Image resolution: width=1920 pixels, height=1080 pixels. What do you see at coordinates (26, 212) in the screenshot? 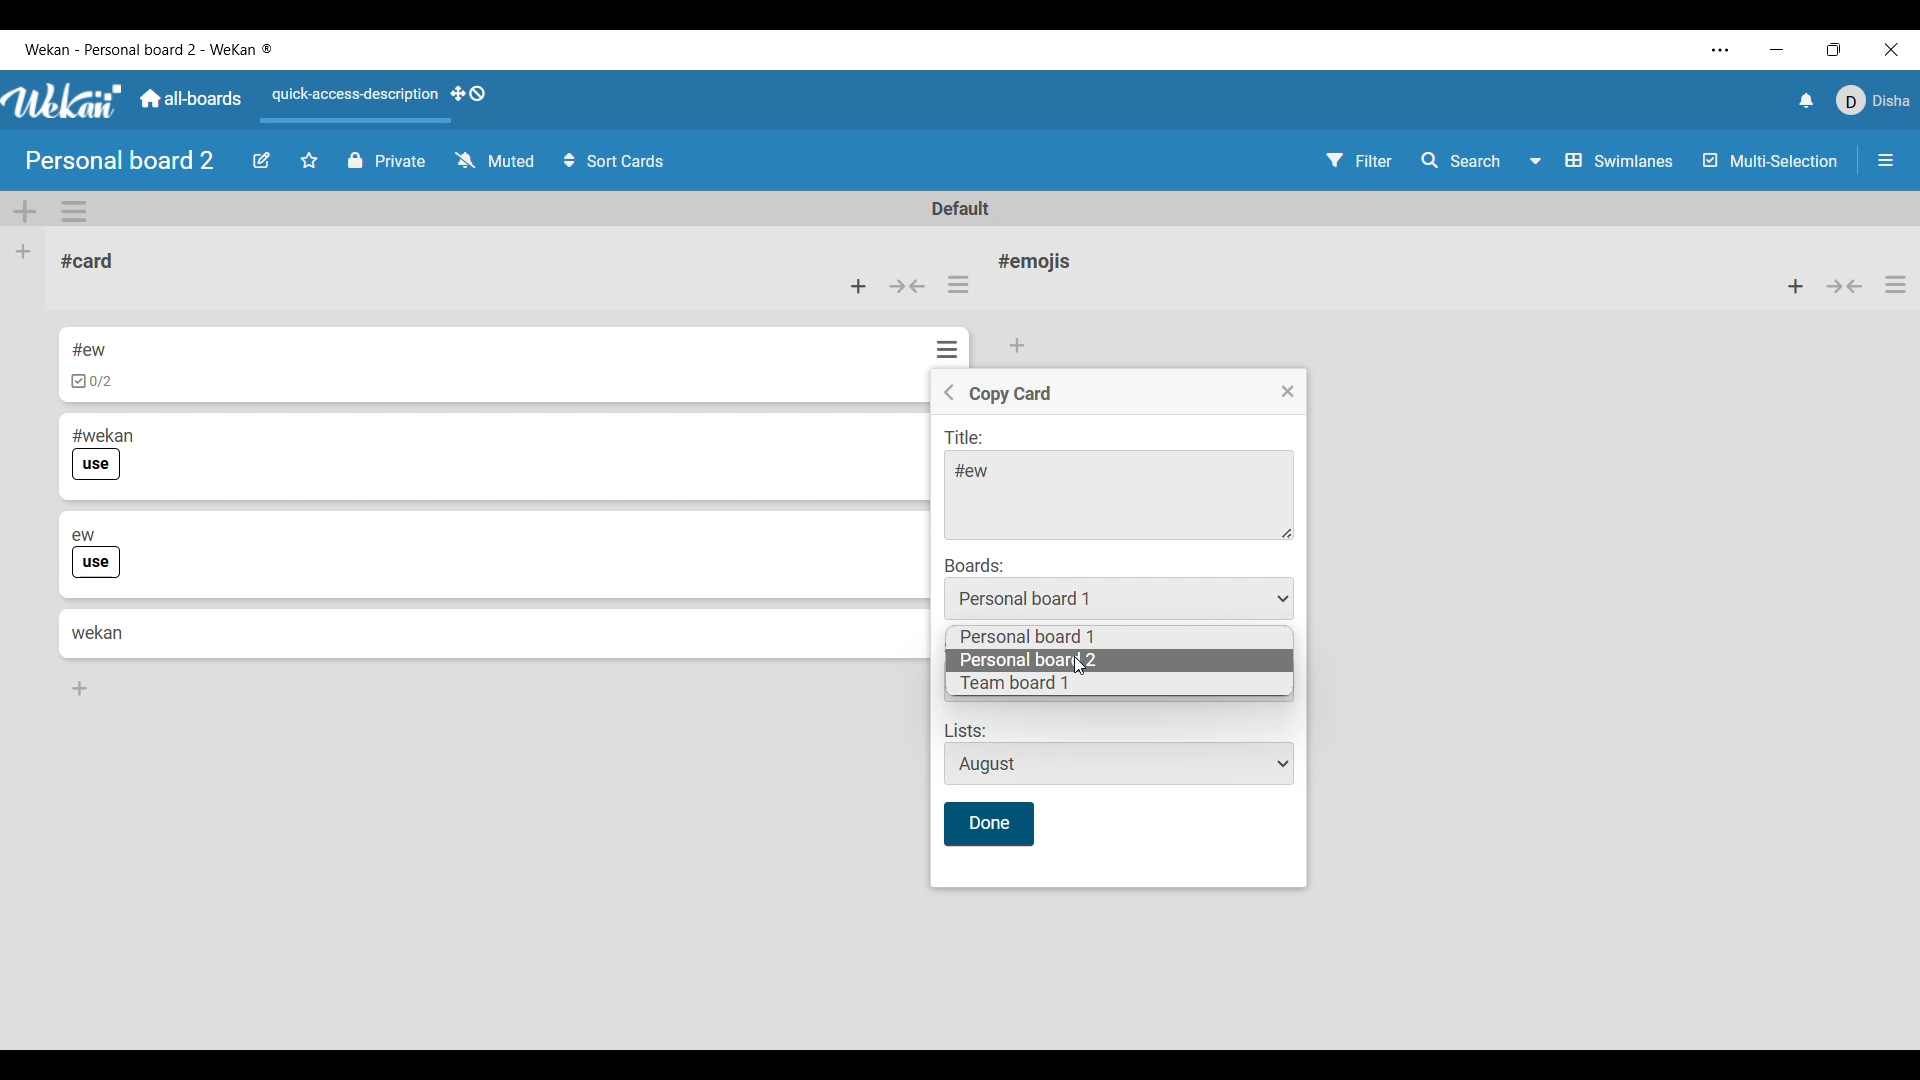
I see `Add swimlane` at bounding box center [26, 212].